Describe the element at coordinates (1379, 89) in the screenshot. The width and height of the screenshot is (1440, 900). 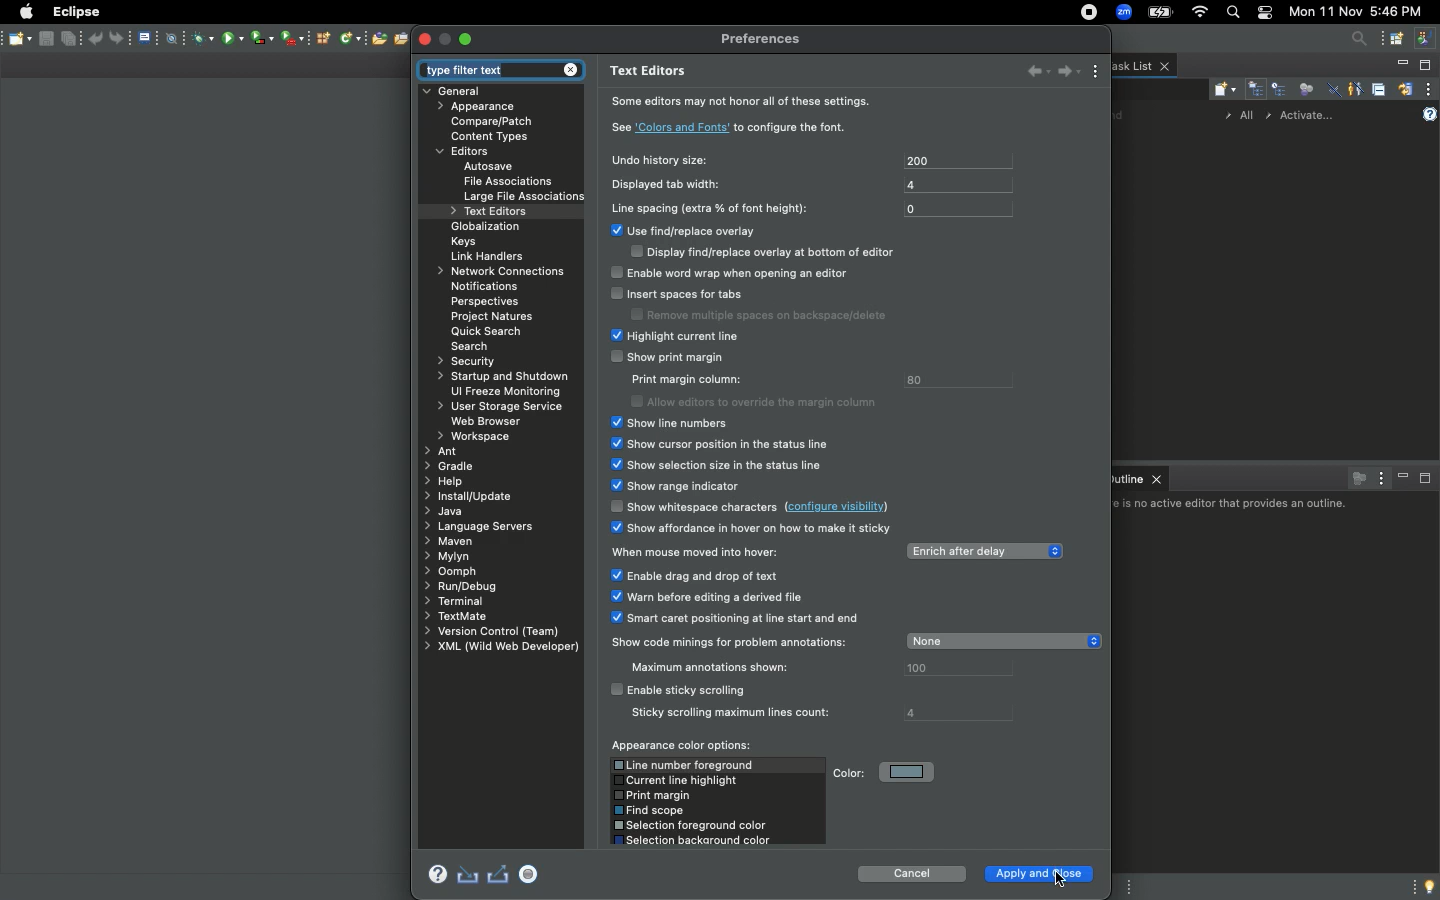
I see `Collapse all` at that location.